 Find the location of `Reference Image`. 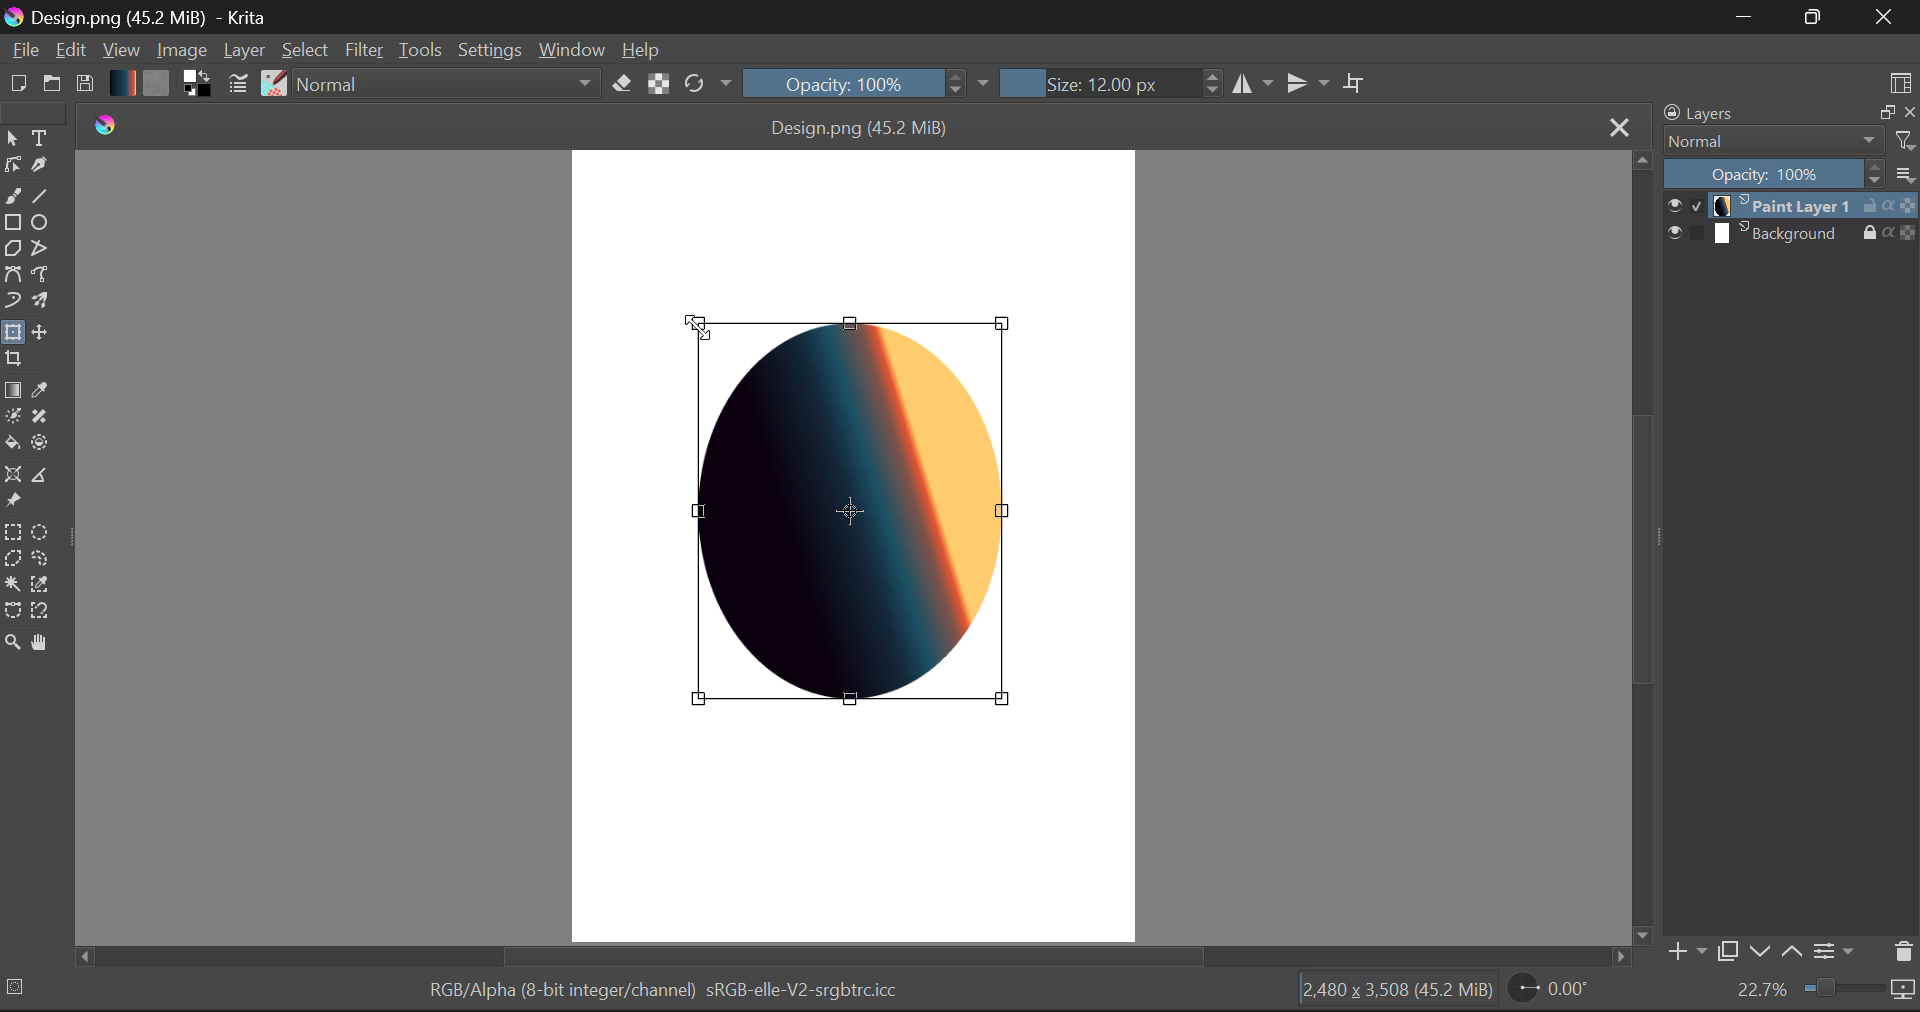

Reference Image is located at coordinates (12, 502).